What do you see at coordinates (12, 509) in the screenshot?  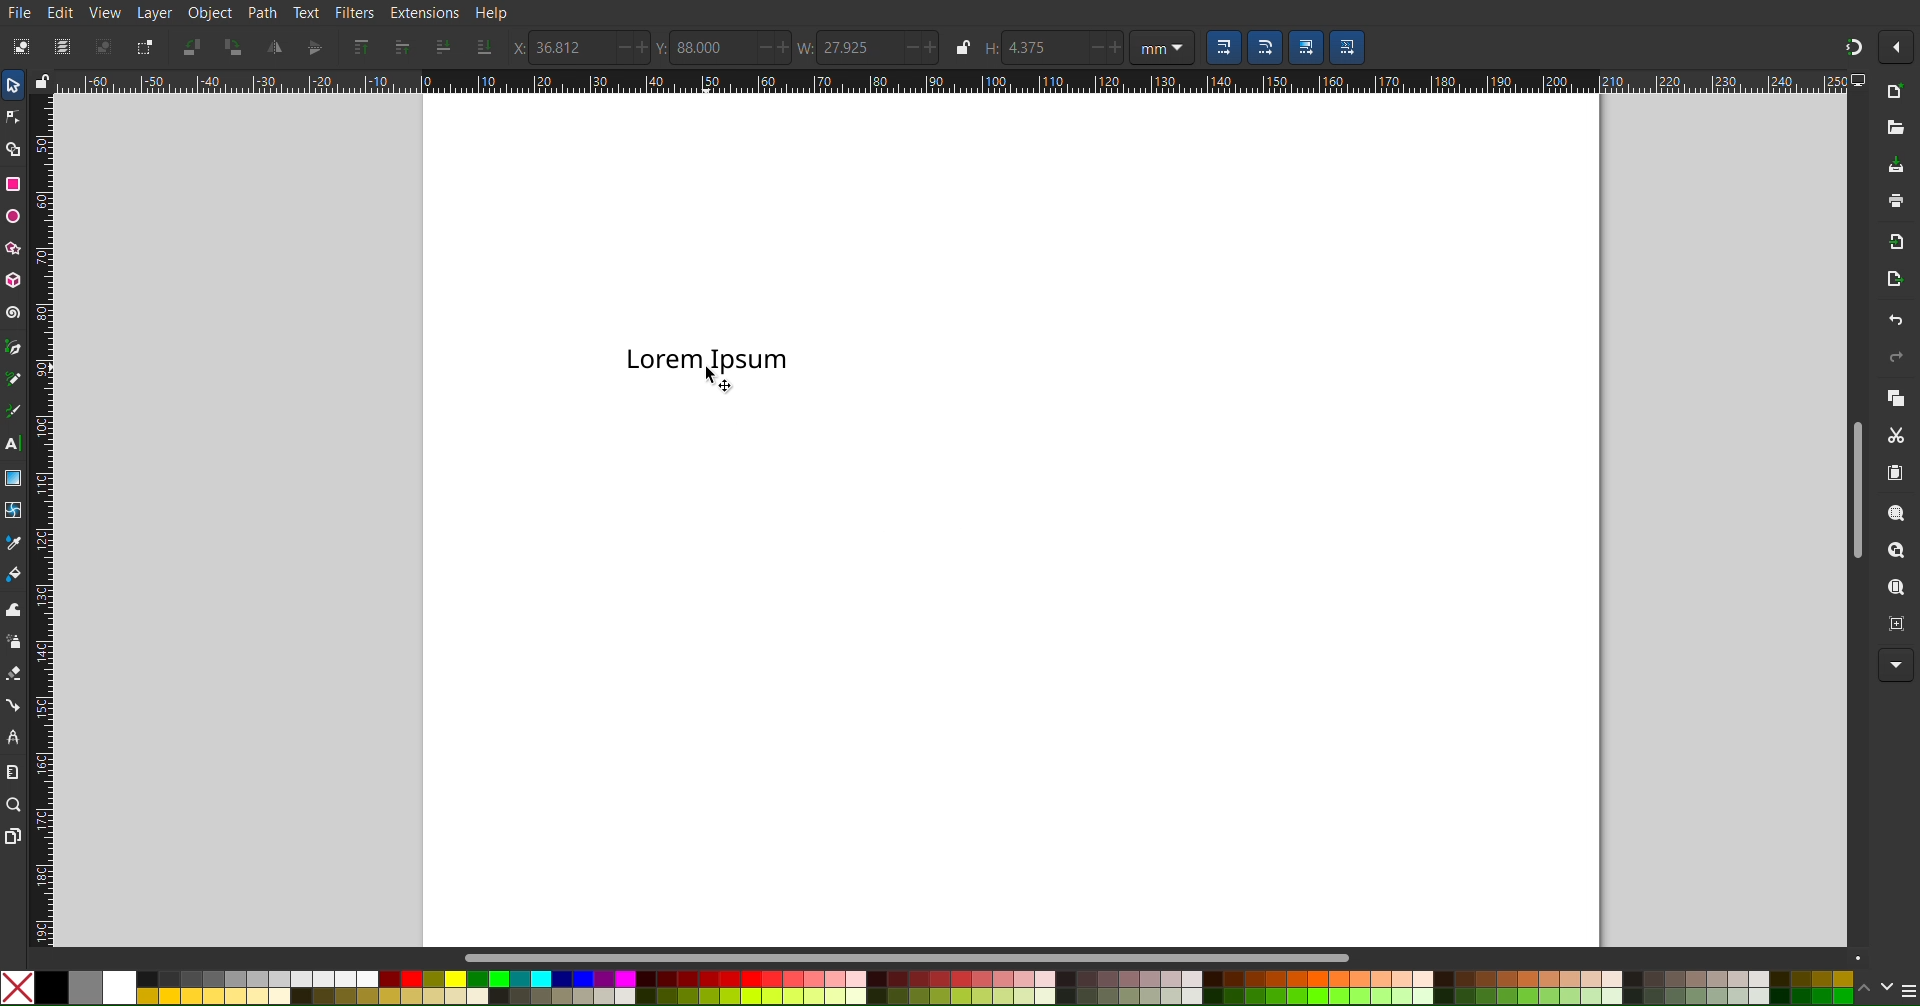 I see `Mesh Tool` at bounding box center [12, 509].